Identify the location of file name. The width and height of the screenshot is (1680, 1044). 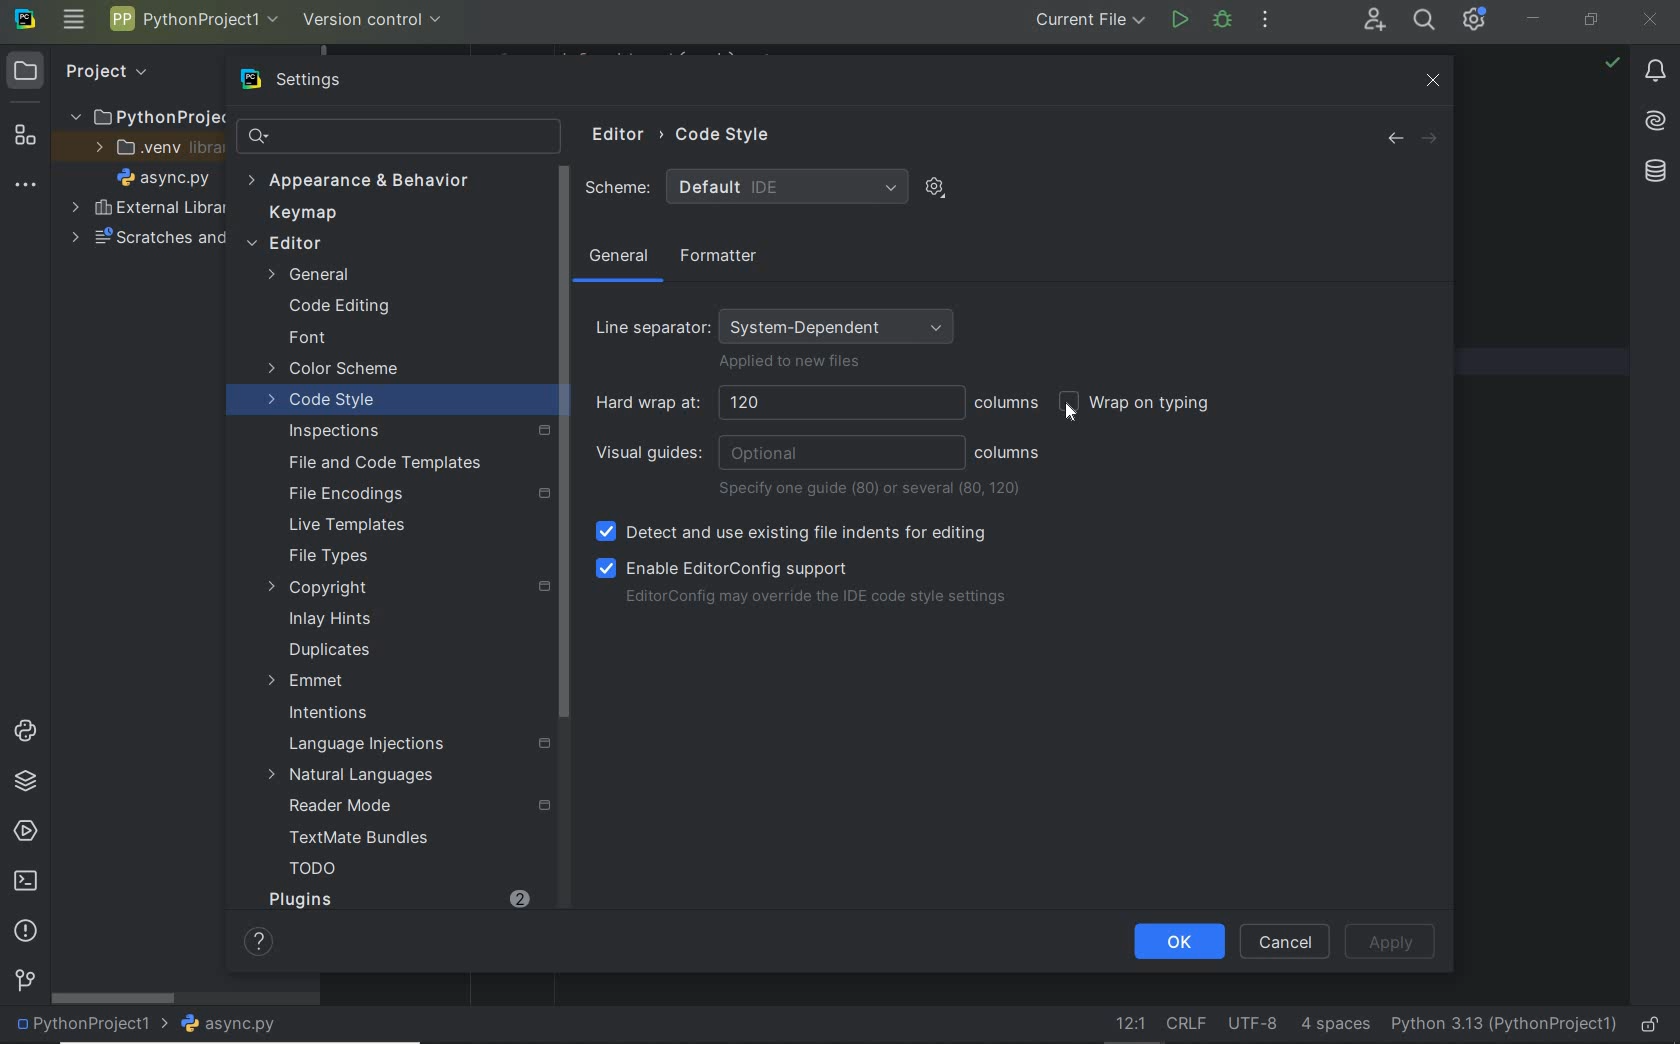
(168, 180).